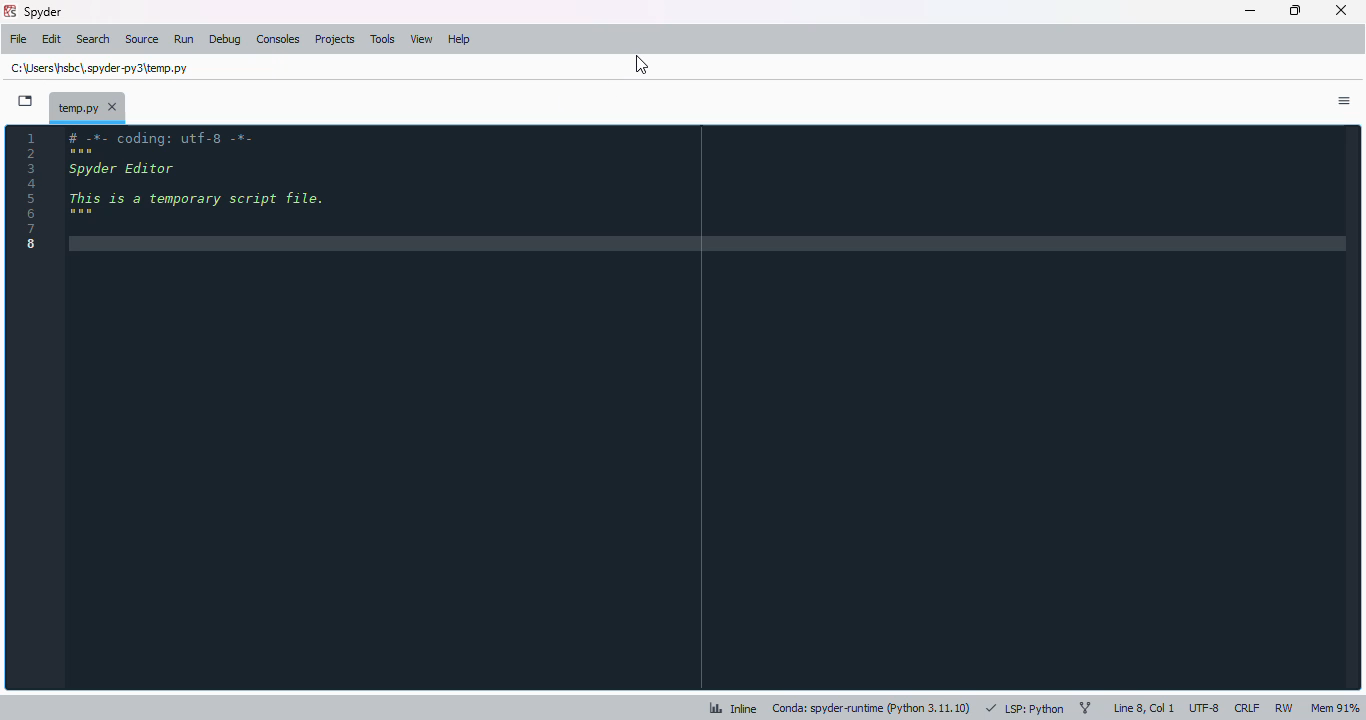 The width and height of the screenshot is (1366, 720). Describe the element at coordinates (334, 39) in the screenshot. I see `projects` at that location.